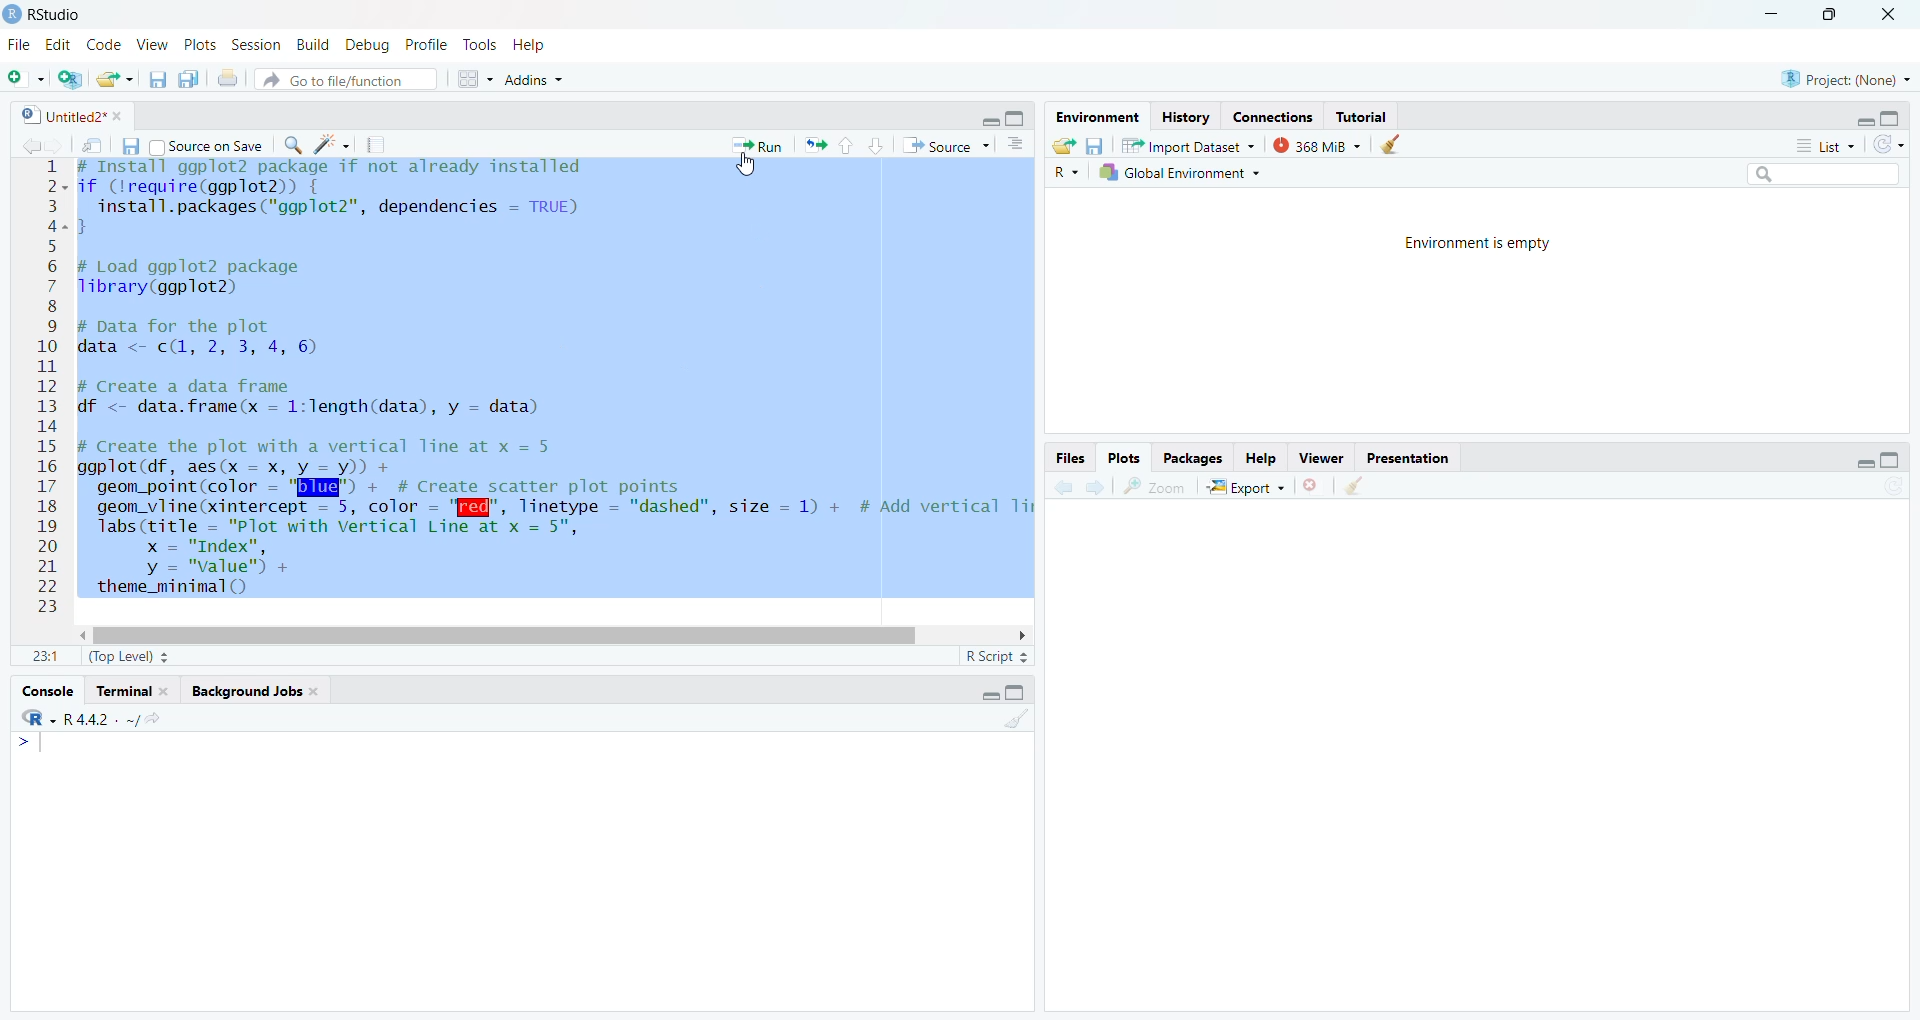 This screenshot has height=1020, width=1920. What do you see at coordinates (984, 120) in the screenshot?
I see `minimise` at bounding box center [984, 120].